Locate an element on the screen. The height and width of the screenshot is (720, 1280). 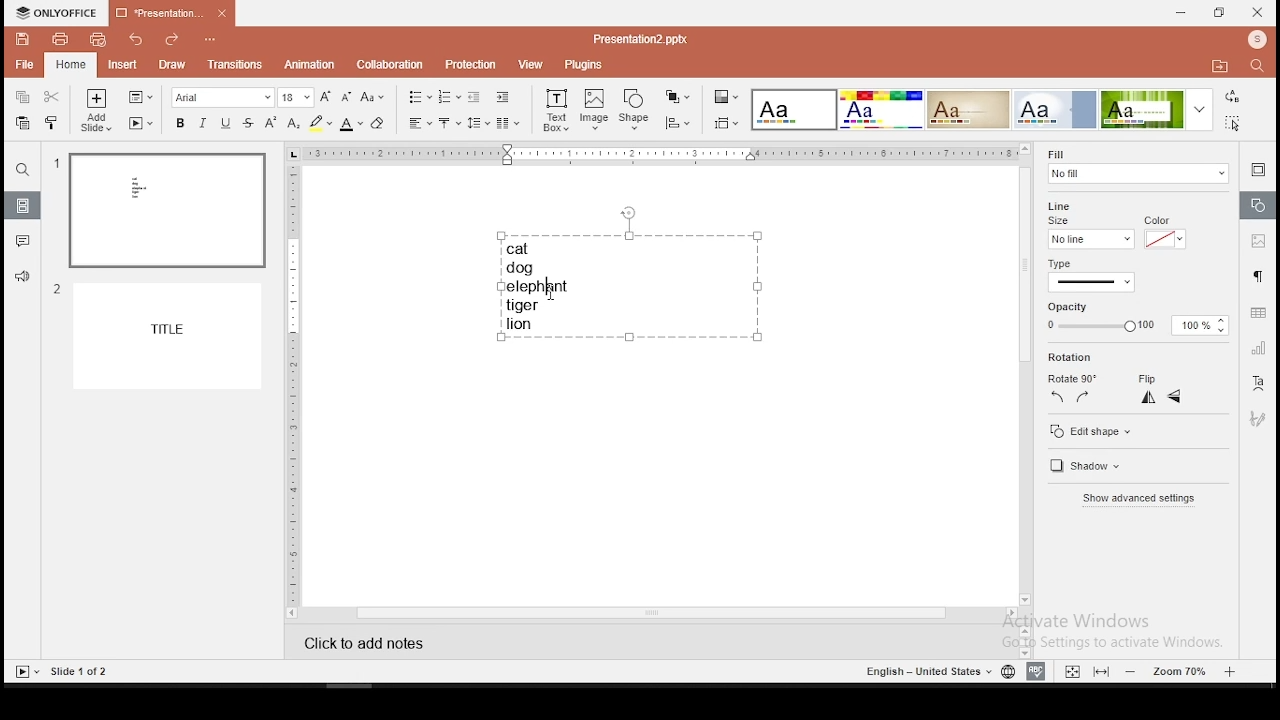
animation is located at coordinates (308, 64).